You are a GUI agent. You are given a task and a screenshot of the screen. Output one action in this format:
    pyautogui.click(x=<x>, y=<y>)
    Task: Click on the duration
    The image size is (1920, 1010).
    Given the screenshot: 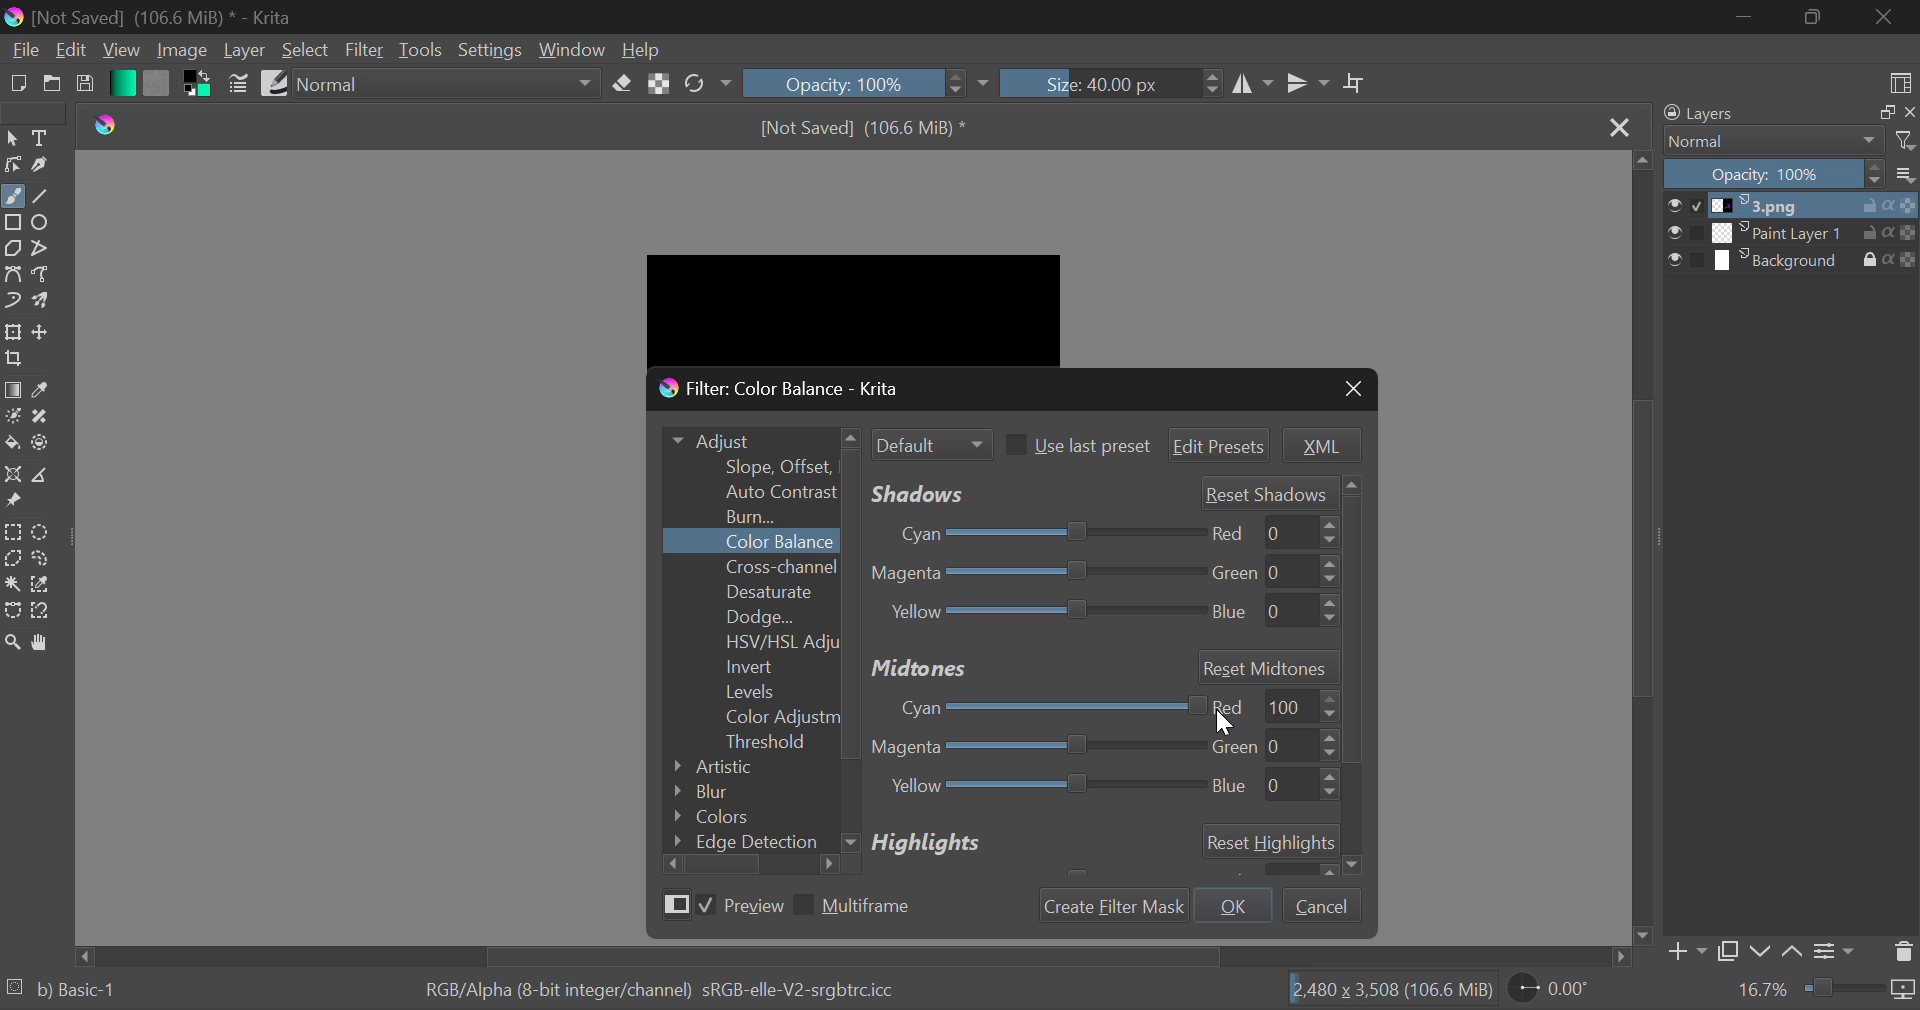 What is the action you would take?
    pyautogui.click(x=1860, y=992)
    